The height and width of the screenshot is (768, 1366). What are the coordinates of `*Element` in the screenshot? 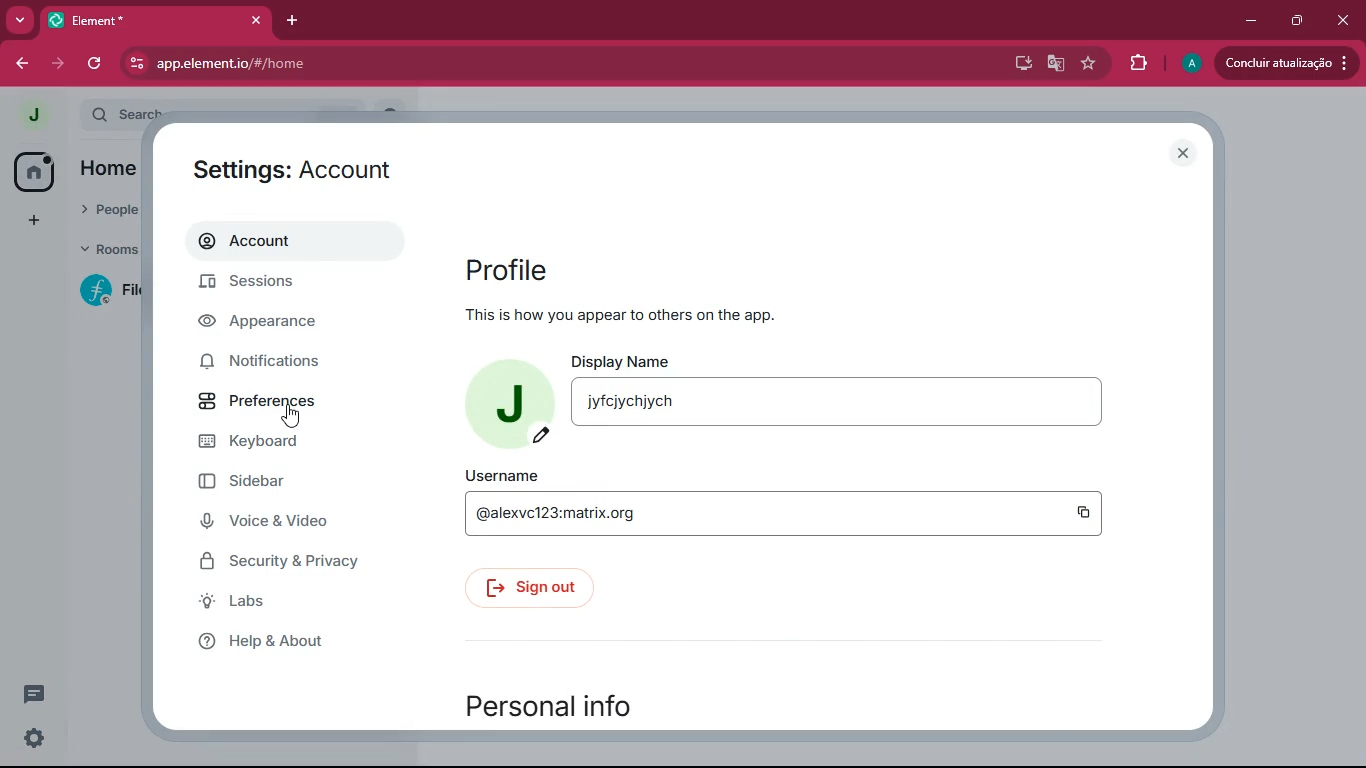 It's located at (155, 24).